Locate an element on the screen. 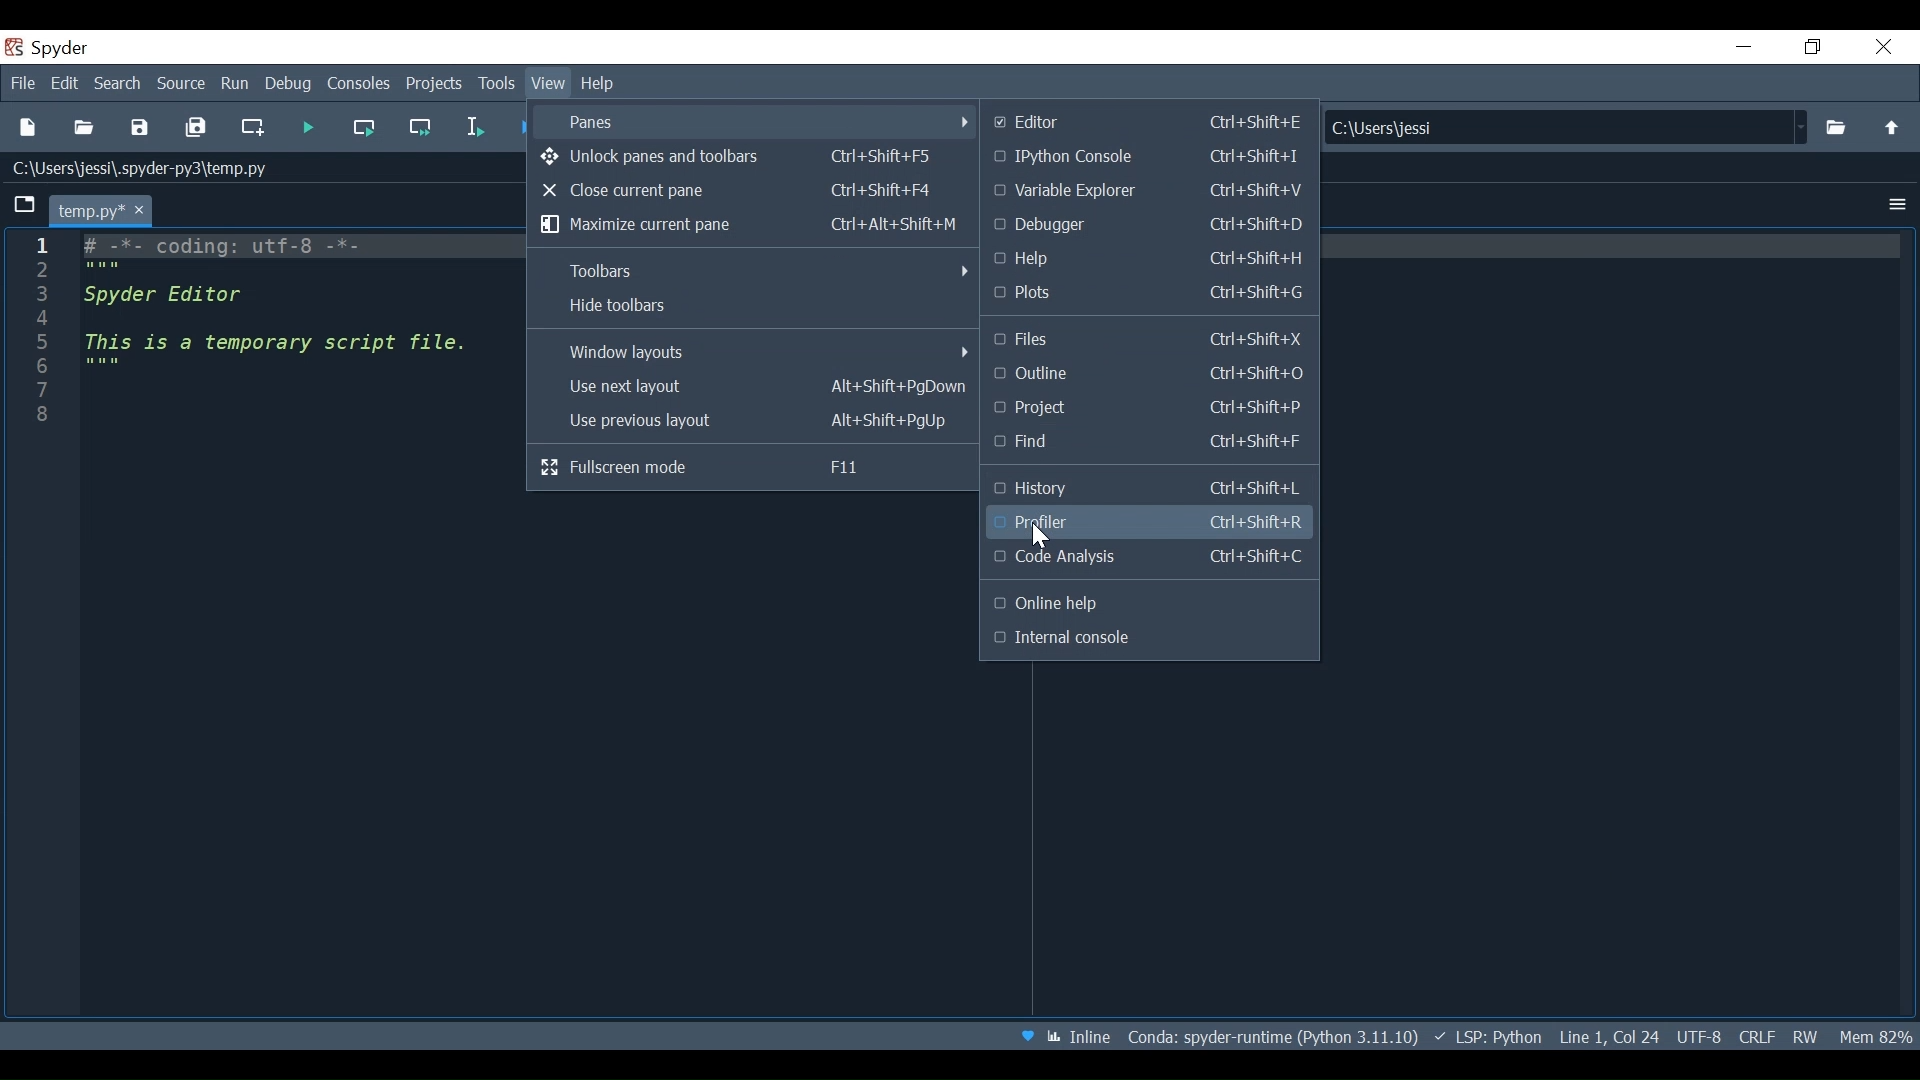 This screenshot has width=1920, height=1080. Python Console is located at coordinates (1151, 155).